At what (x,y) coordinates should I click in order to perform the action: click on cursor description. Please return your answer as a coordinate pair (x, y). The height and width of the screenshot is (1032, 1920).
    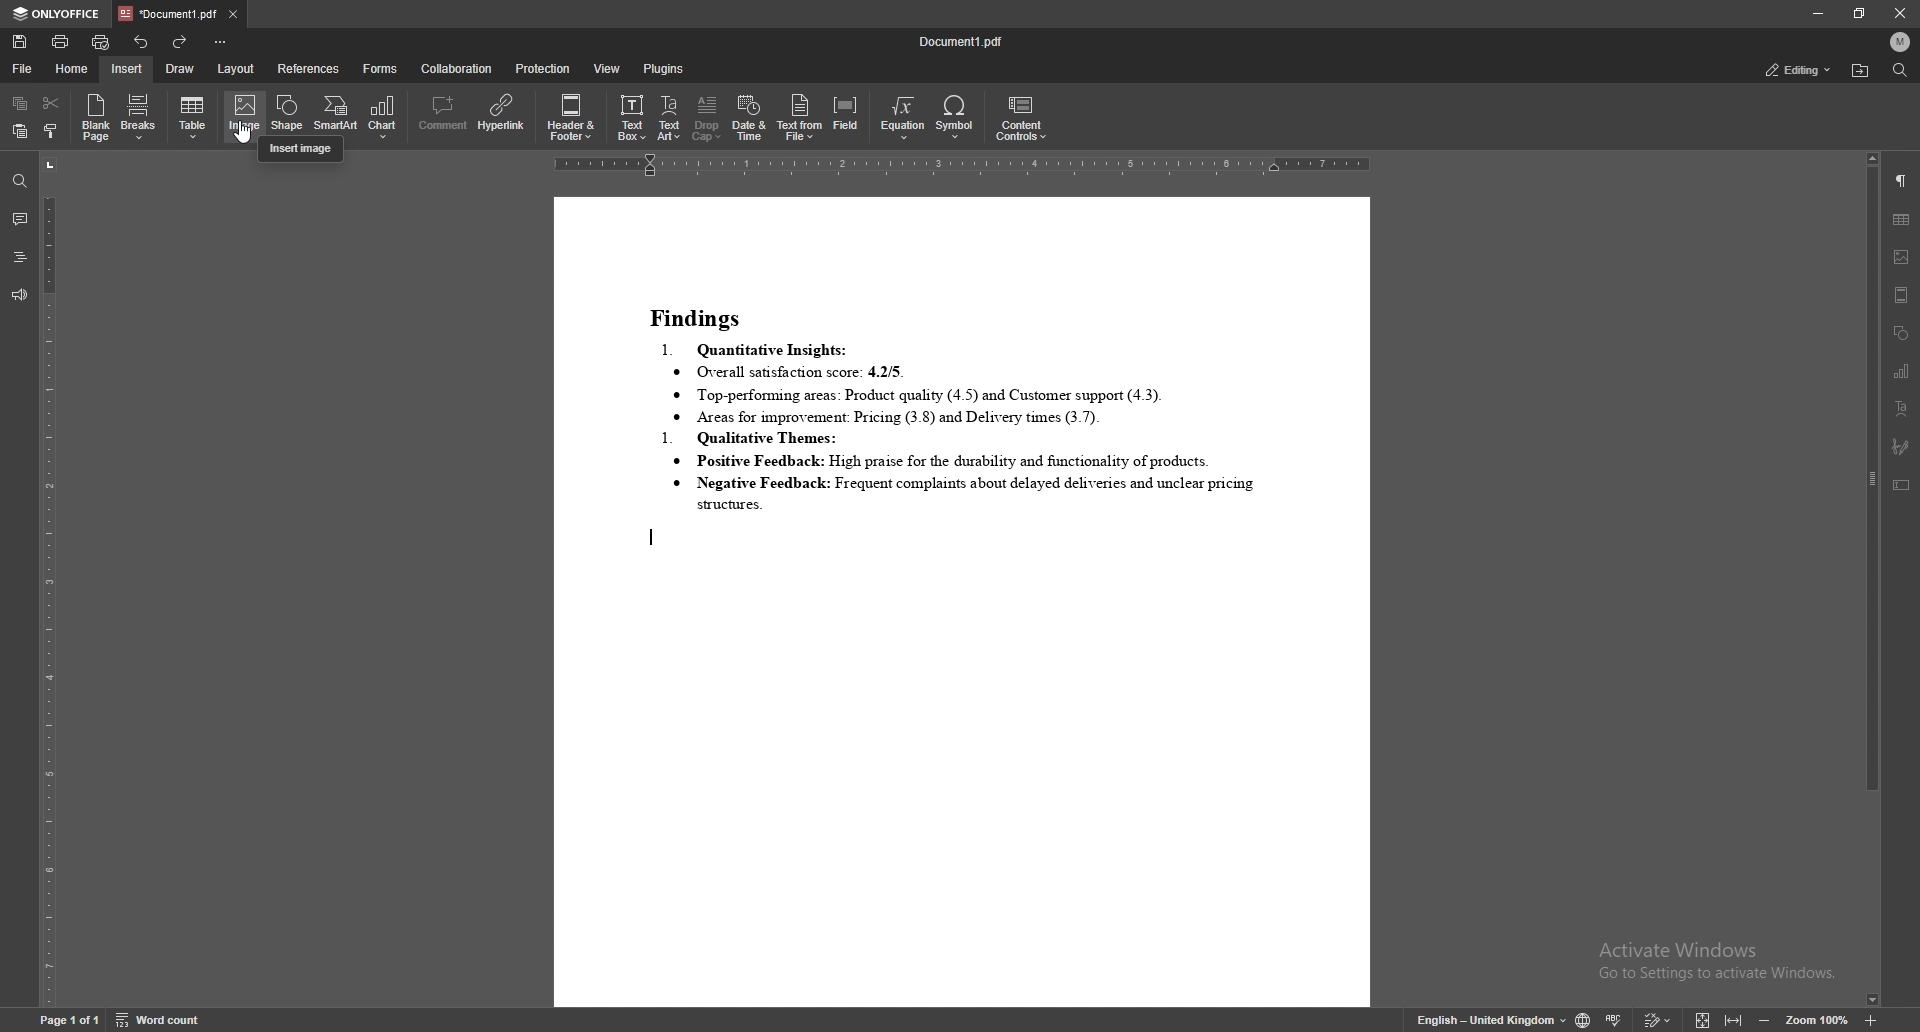
    Looking at the image, I should click on (301, 147).